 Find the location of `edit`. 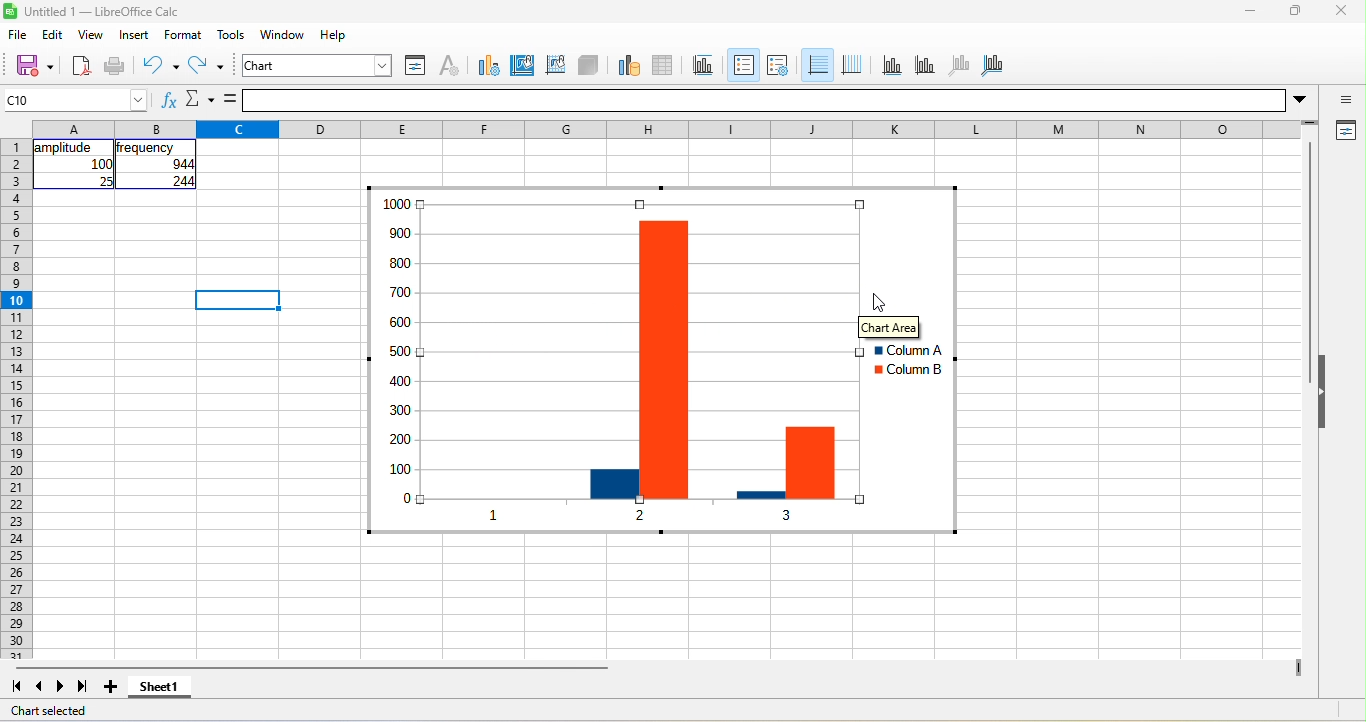

edit is located at coordinates (56, 34).